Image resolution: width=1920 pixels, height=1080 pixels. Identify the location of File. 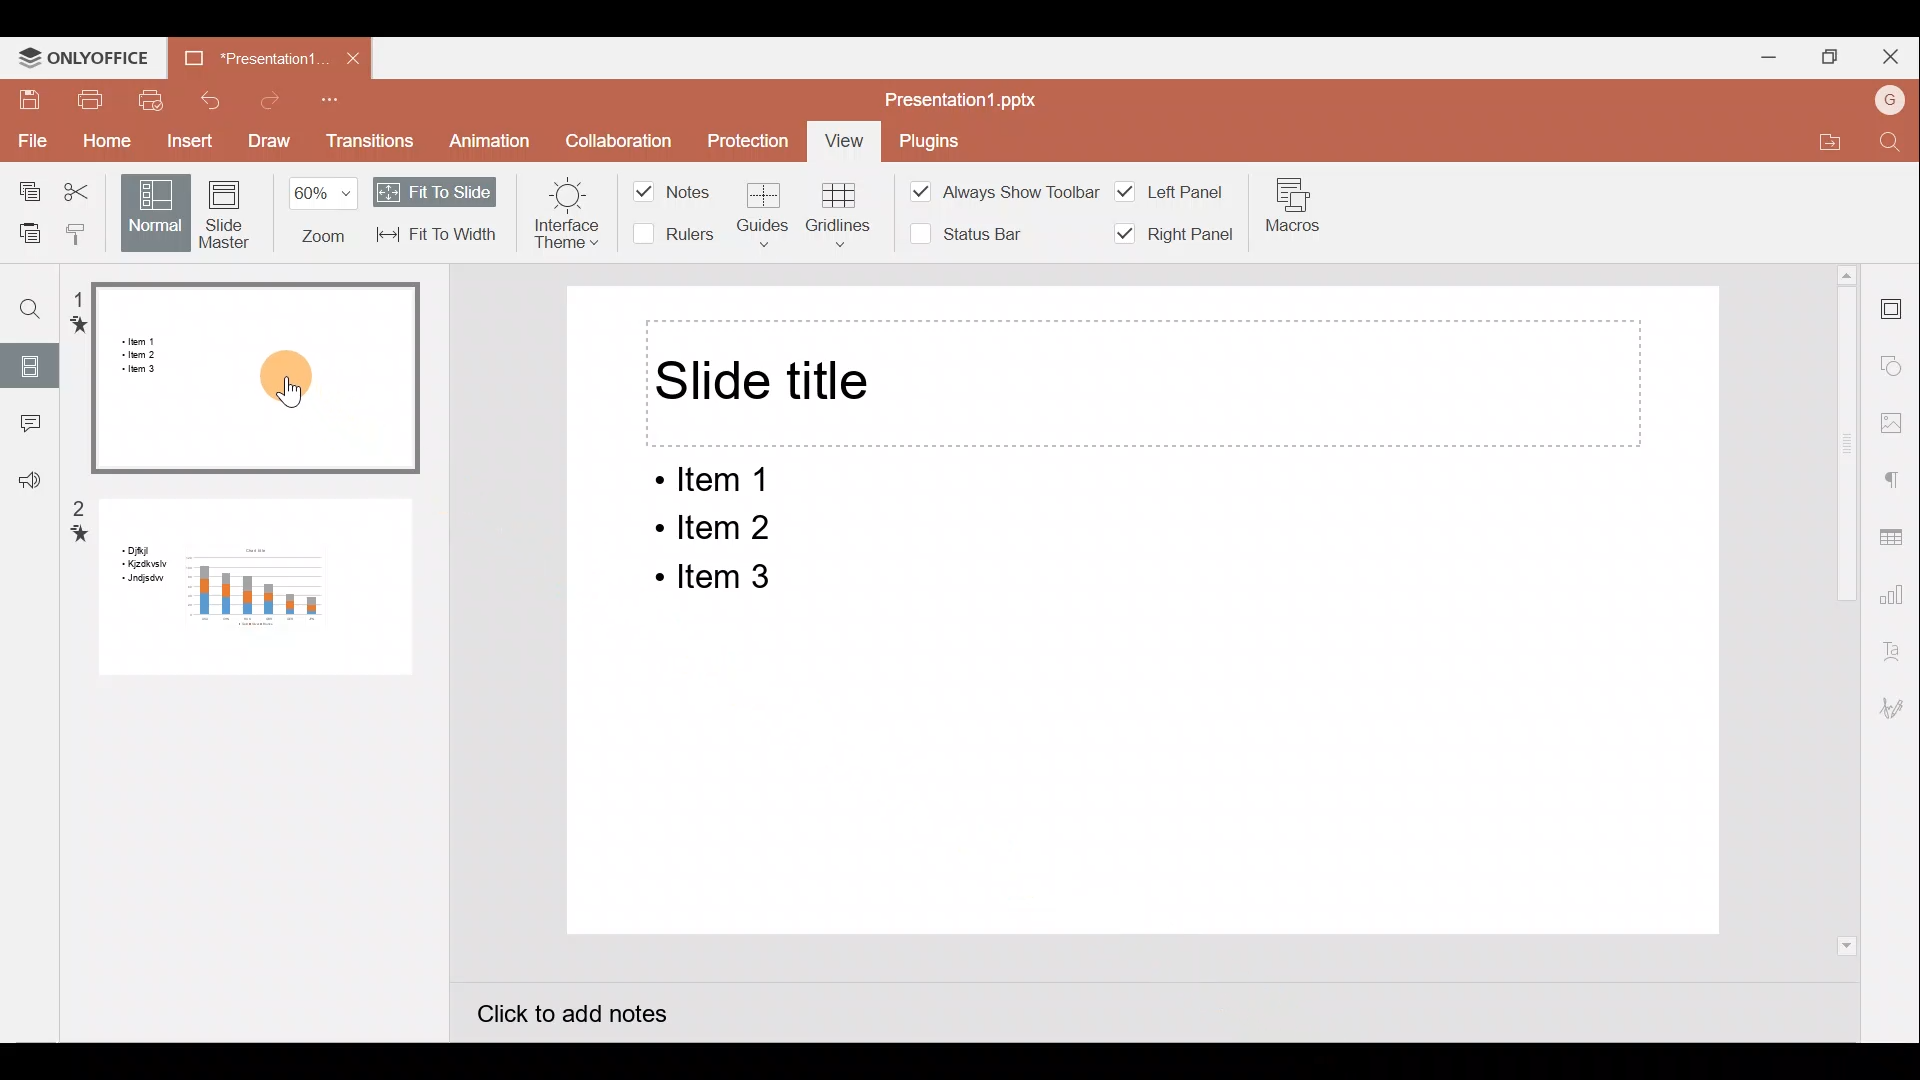
(28, 141).